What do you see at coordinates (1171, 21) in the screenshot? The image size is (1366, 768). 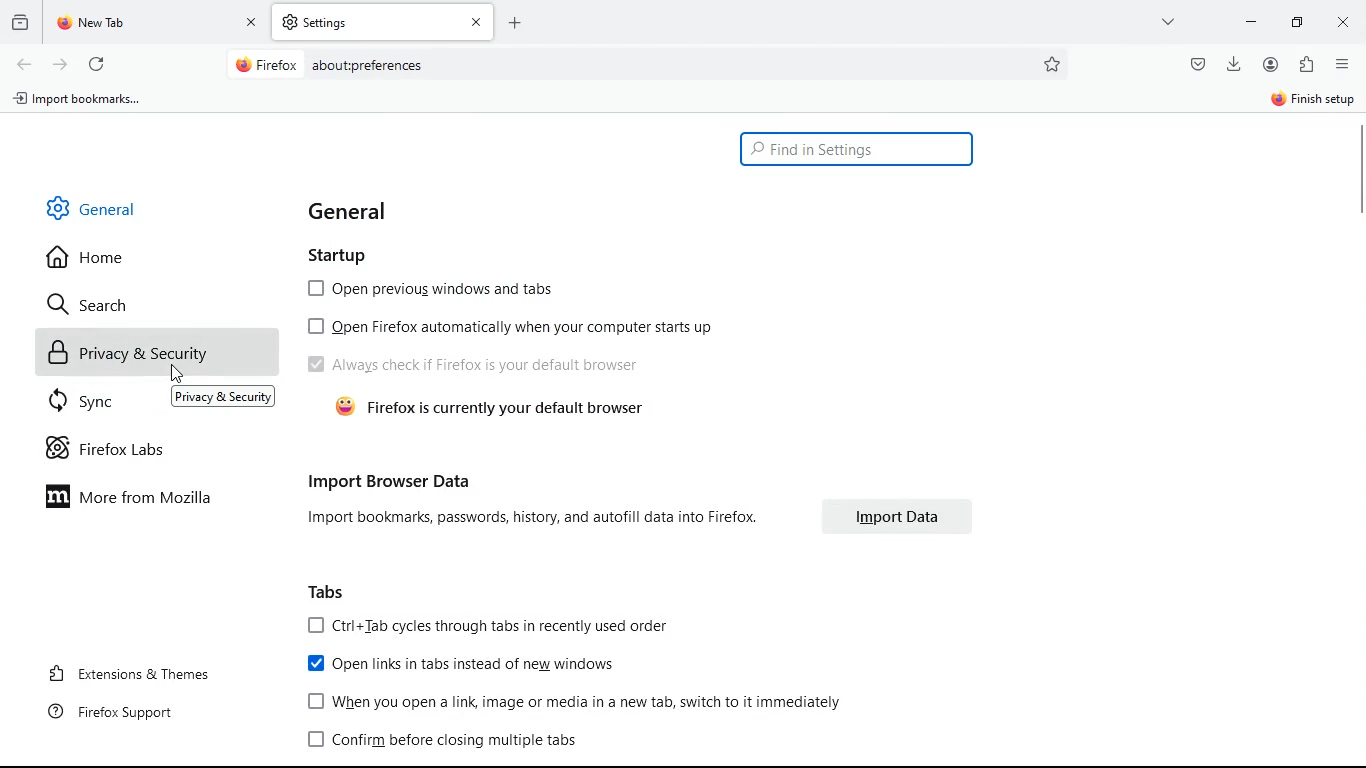 I see `more` at bounding box center [1171, 21].